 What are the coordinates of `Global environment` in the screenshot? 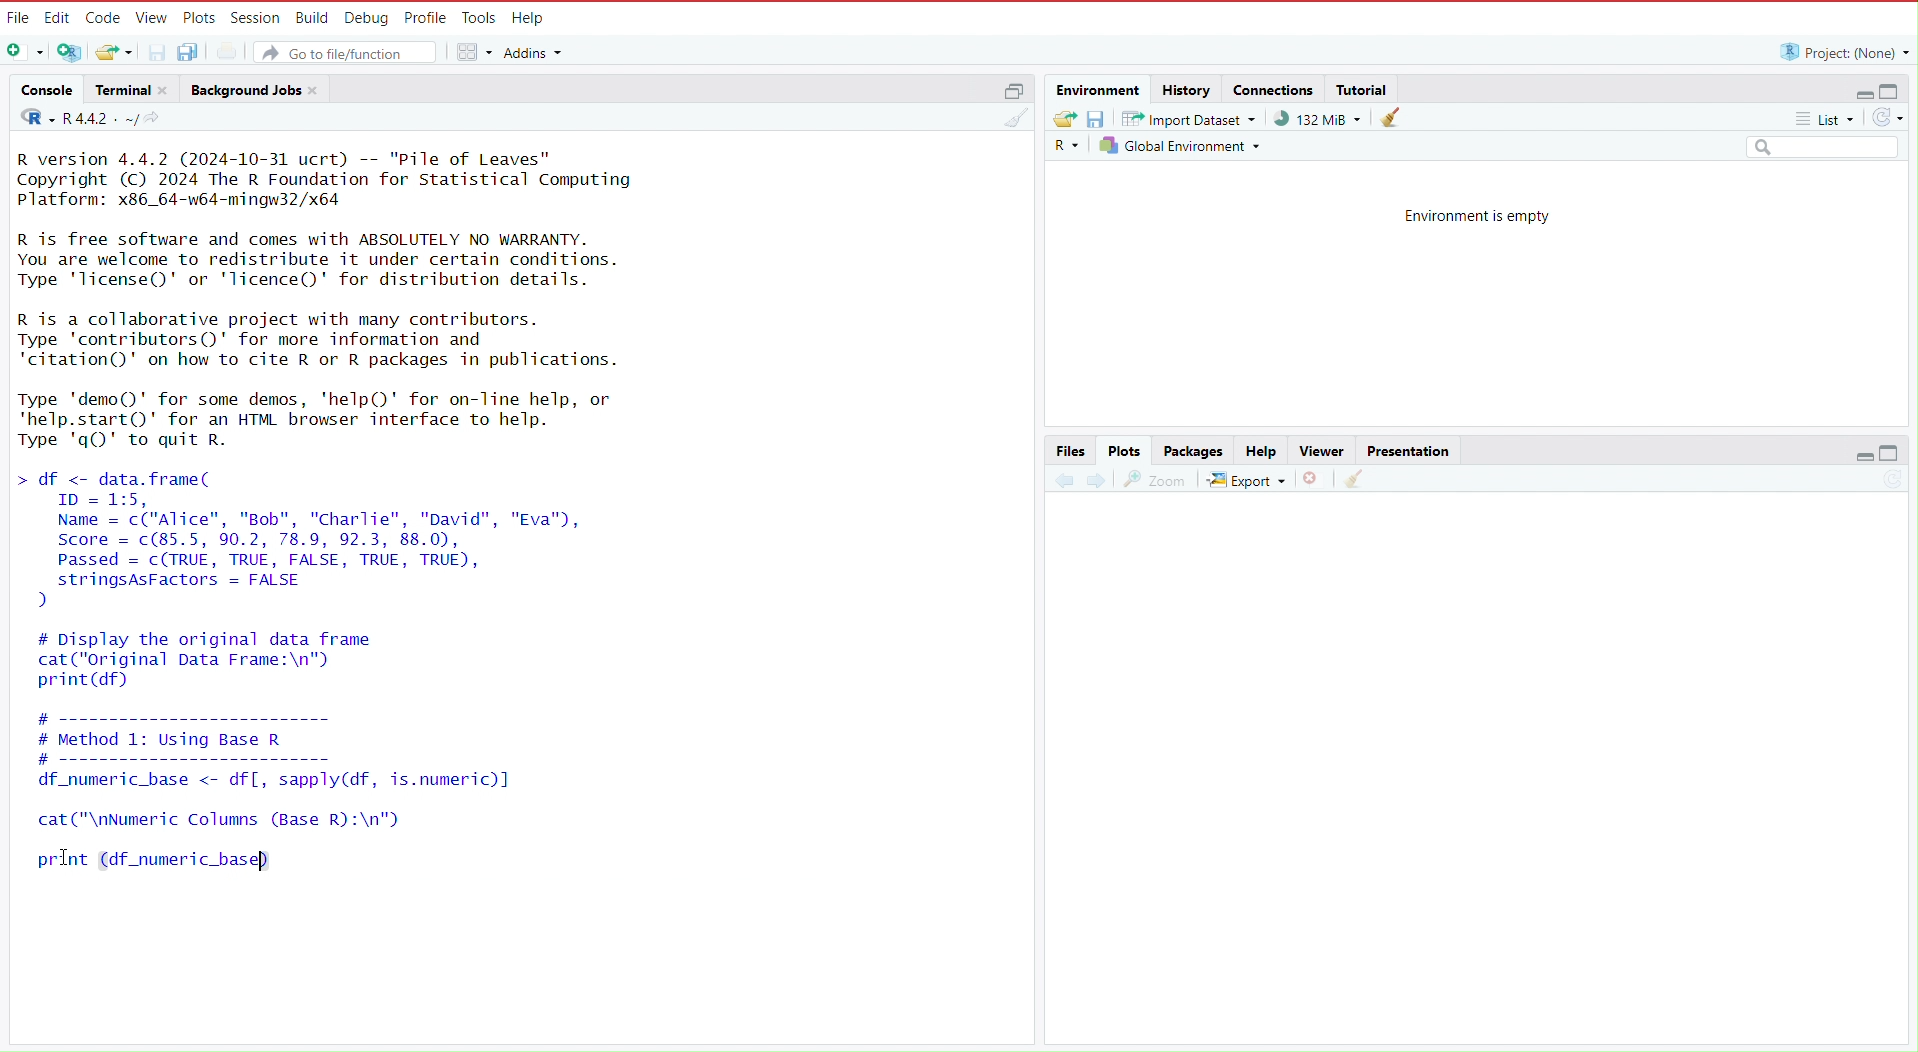 It's located at (1181, 147).